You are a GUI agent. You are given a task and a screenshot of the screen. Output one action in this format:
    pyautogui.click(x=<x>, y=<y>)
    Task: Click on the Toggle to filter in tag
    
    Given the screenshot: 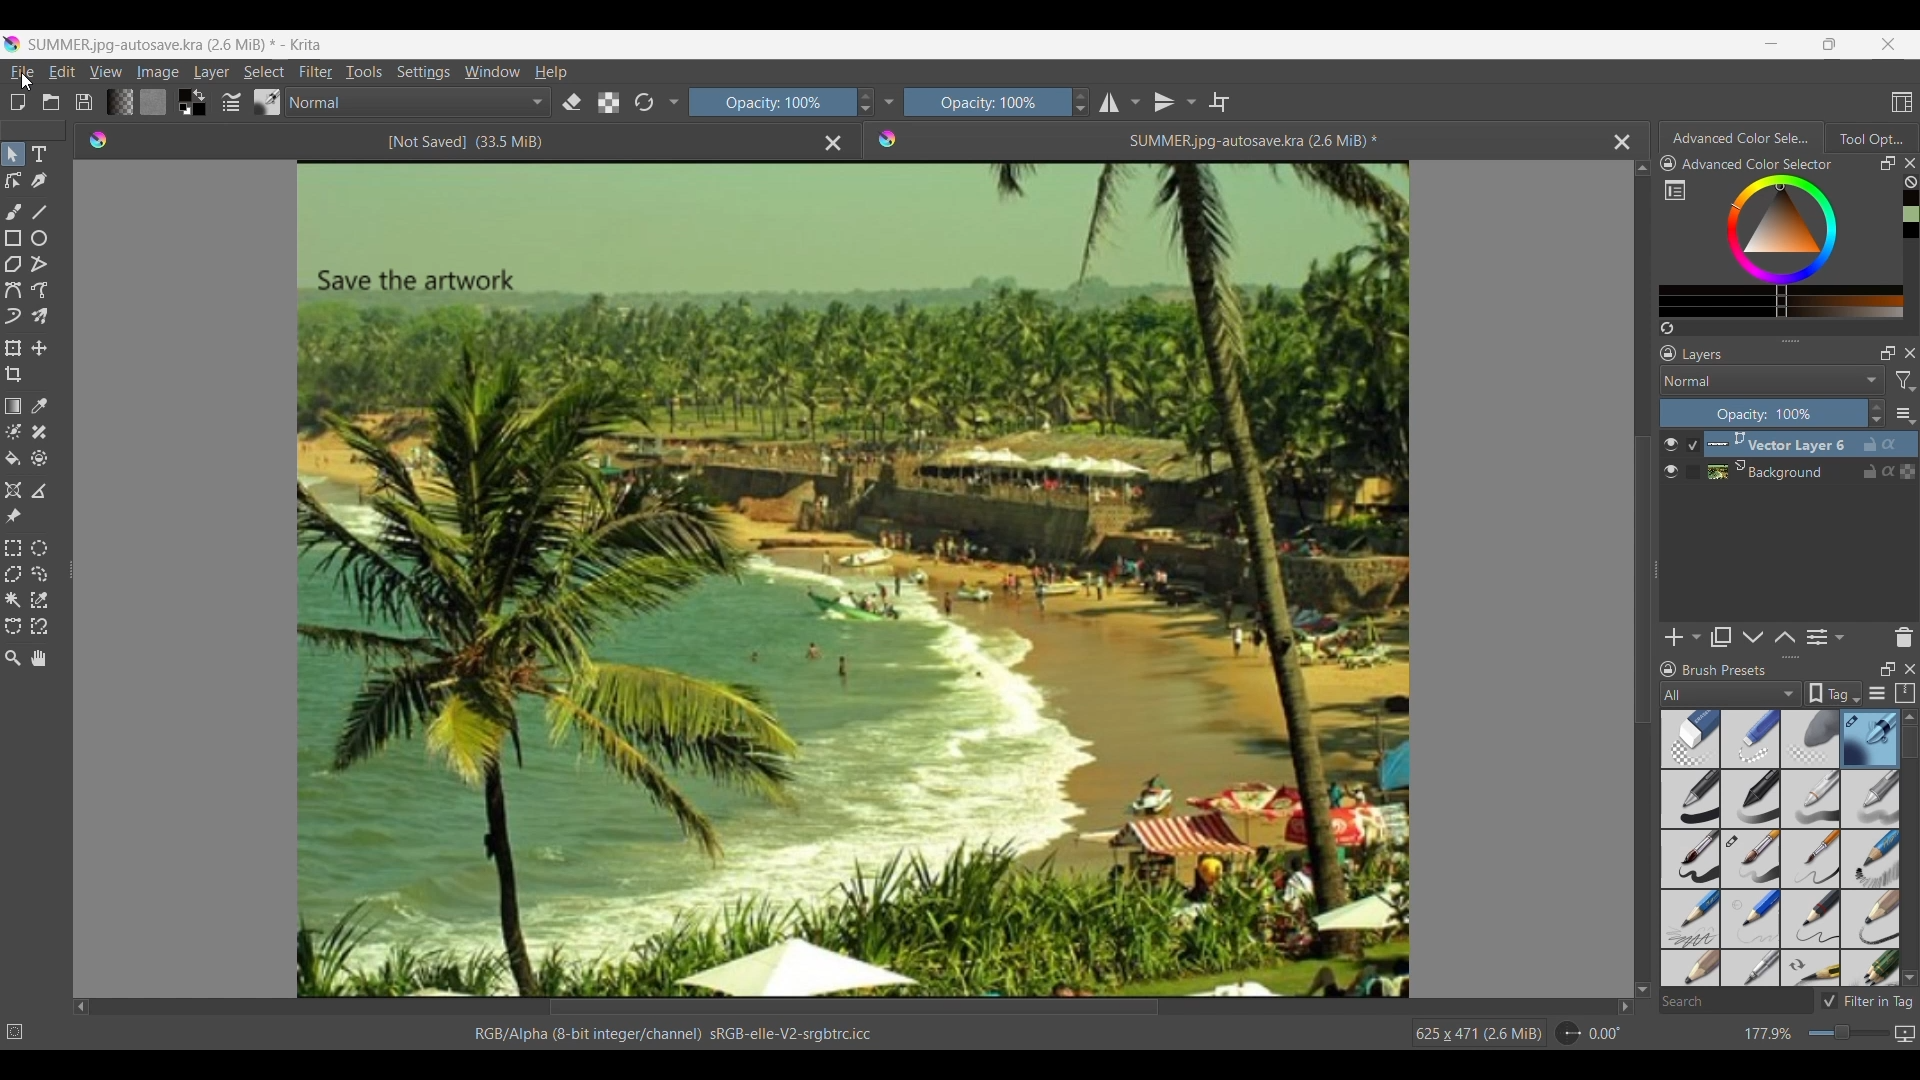 What is the action you would take?
    pyautogui.click(x=1867, y=1001)
    